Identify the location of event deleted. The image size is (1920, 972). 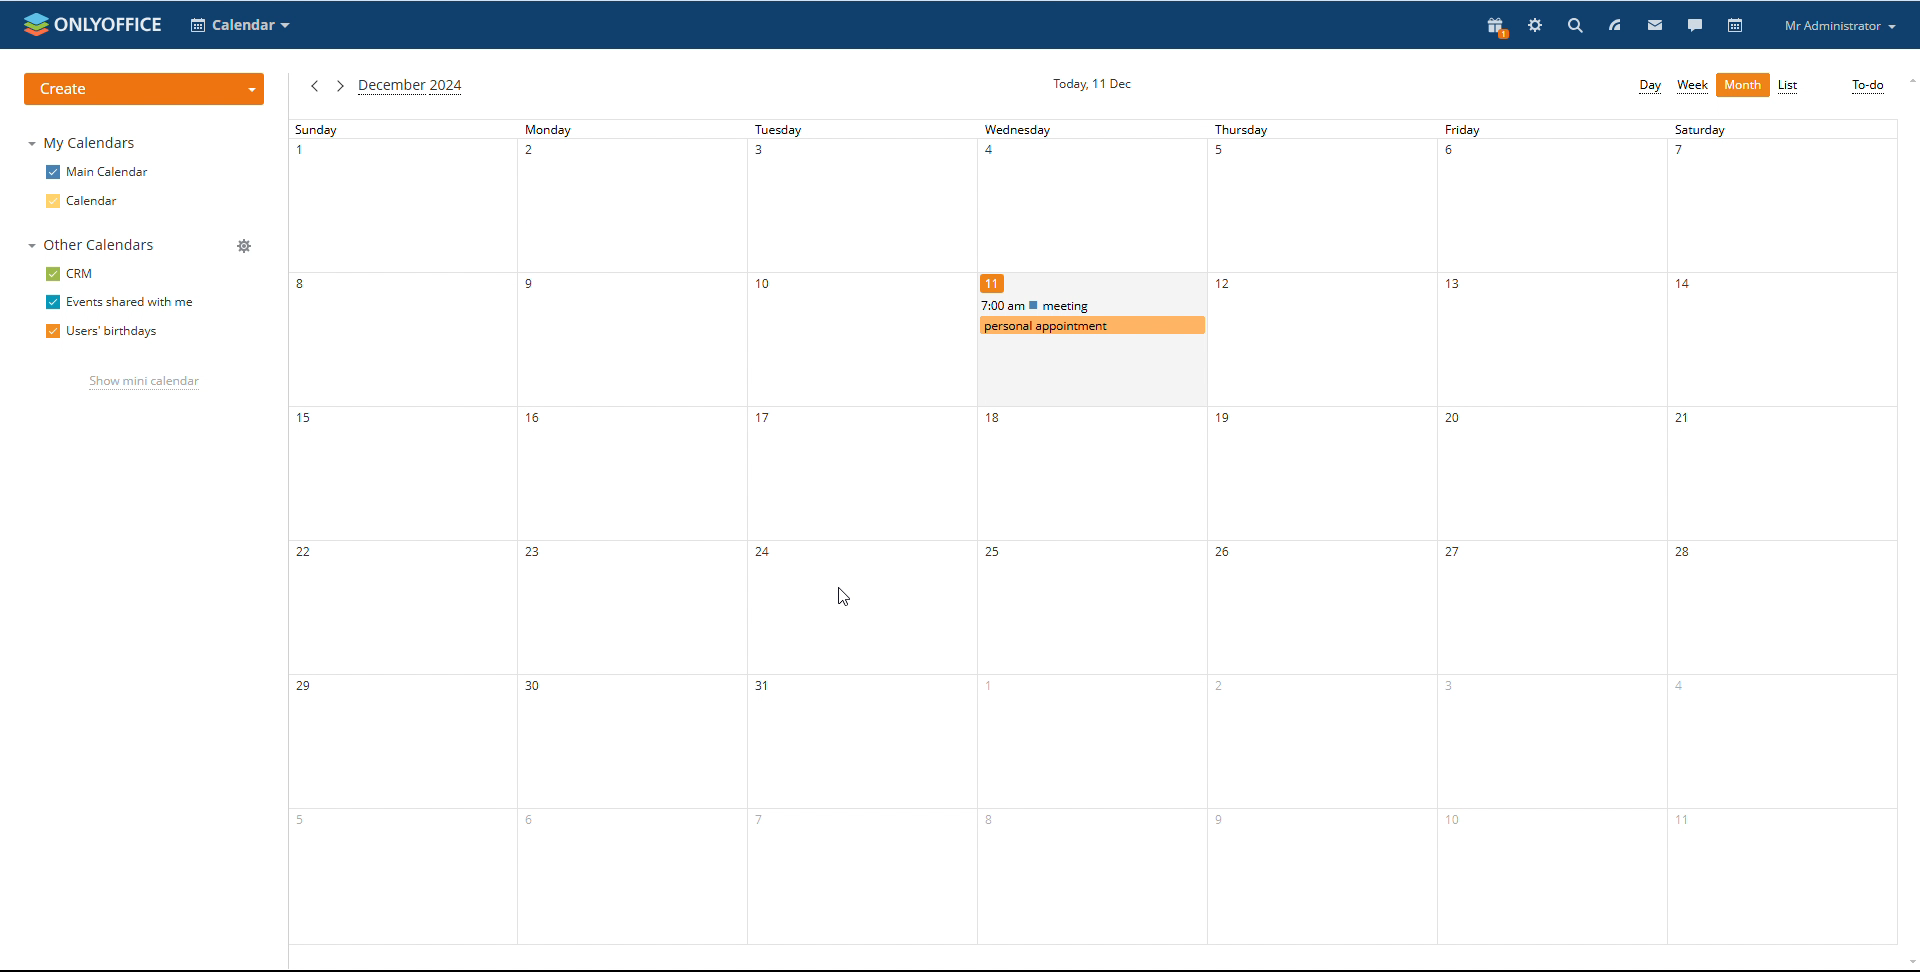
(863, 612).